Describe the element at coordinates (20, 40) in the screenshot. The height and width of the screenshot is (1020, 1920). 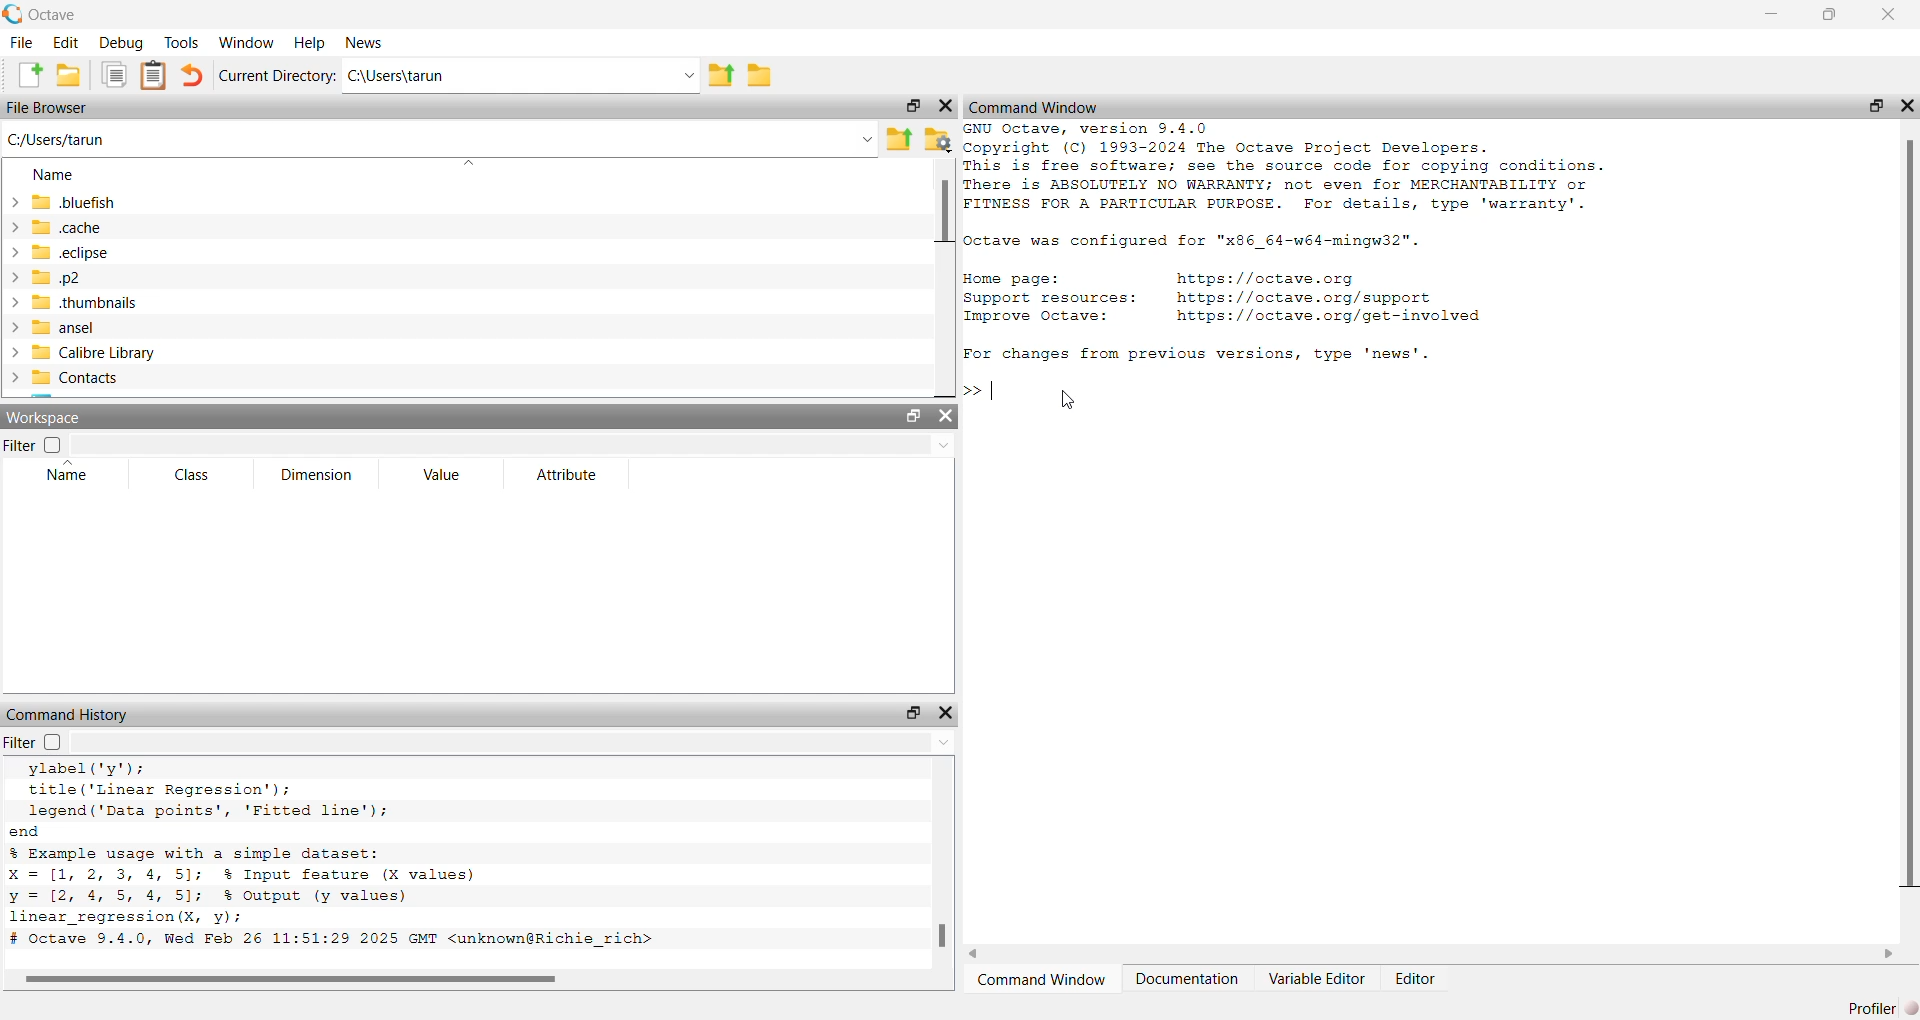
I see `file` at that location.